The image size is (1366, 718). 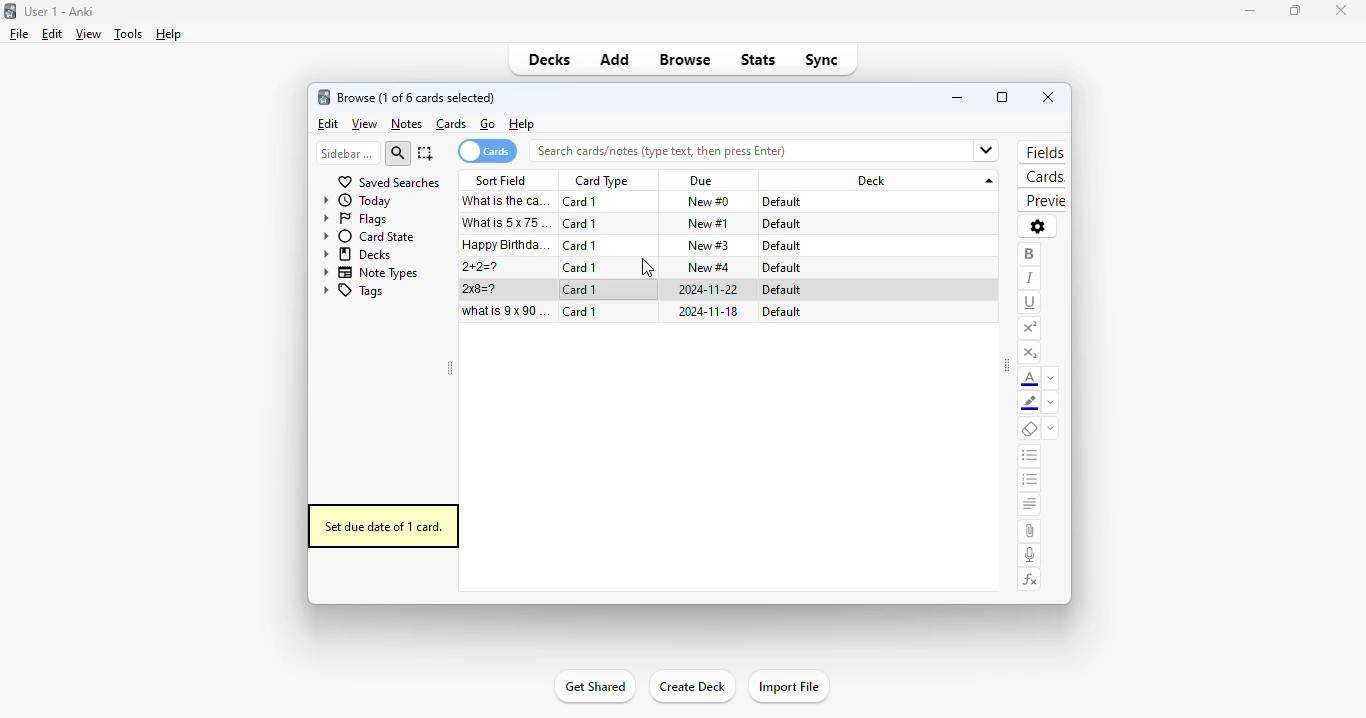 What do you see at coordinates (601, 181) in the screenshot?
I see `card type` at bounding box center [601, 181].